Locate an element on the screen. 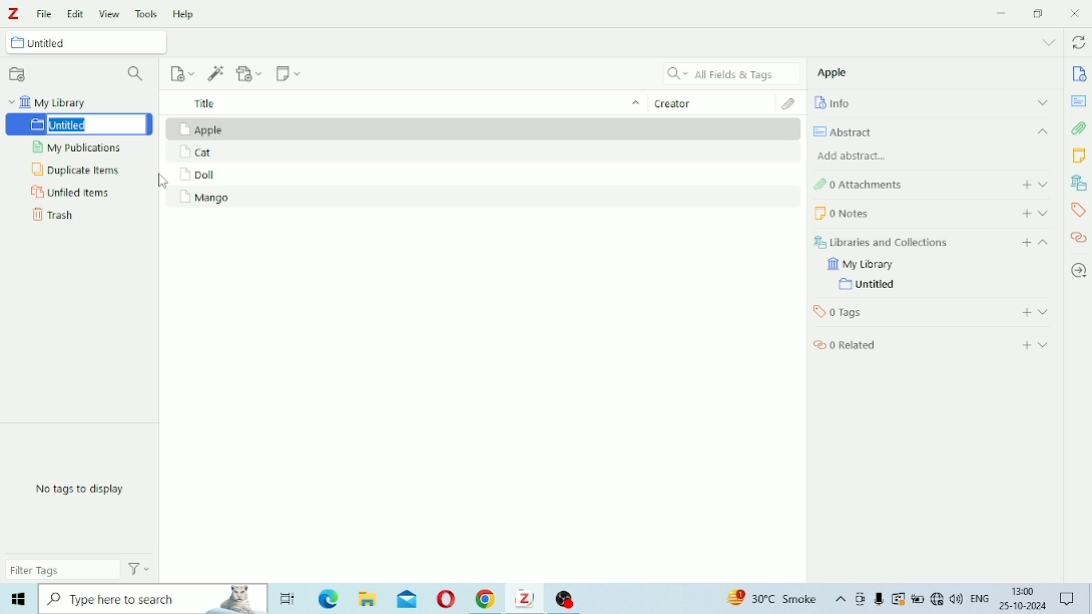   is located at coordinates (850, 598).